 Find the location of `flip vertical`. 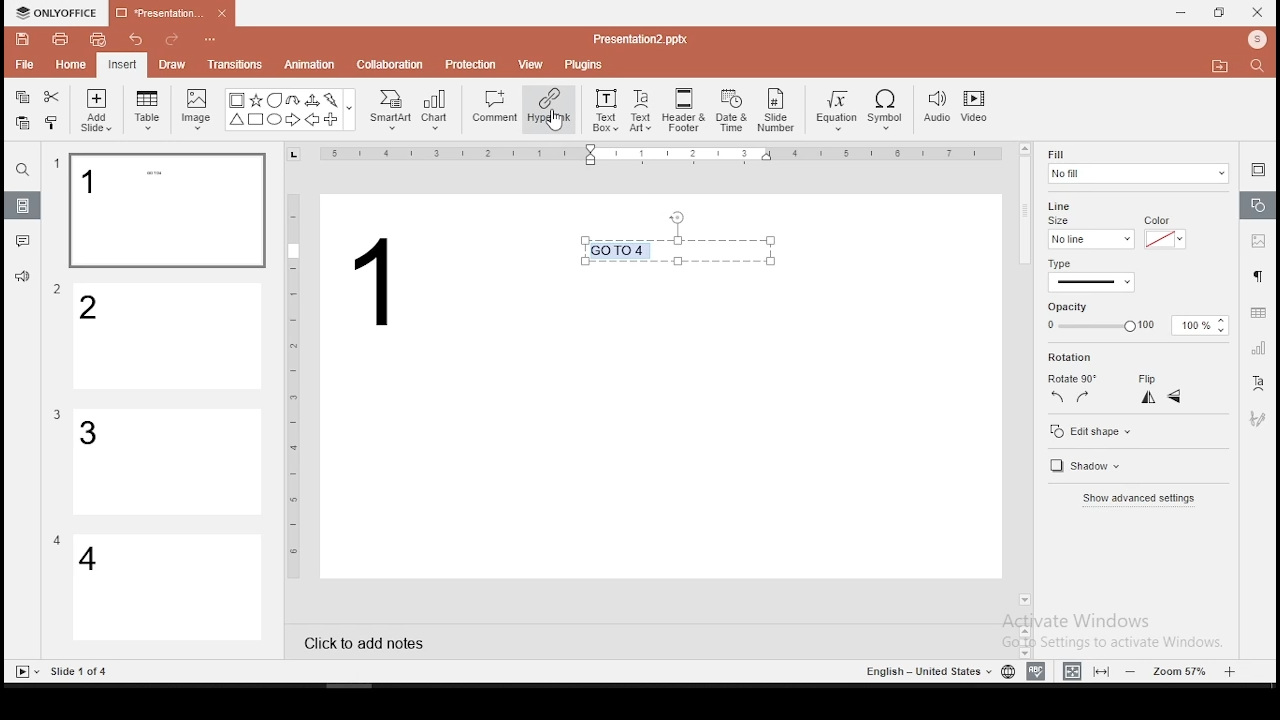

flip vertical is located at coordinates (1176, 399).